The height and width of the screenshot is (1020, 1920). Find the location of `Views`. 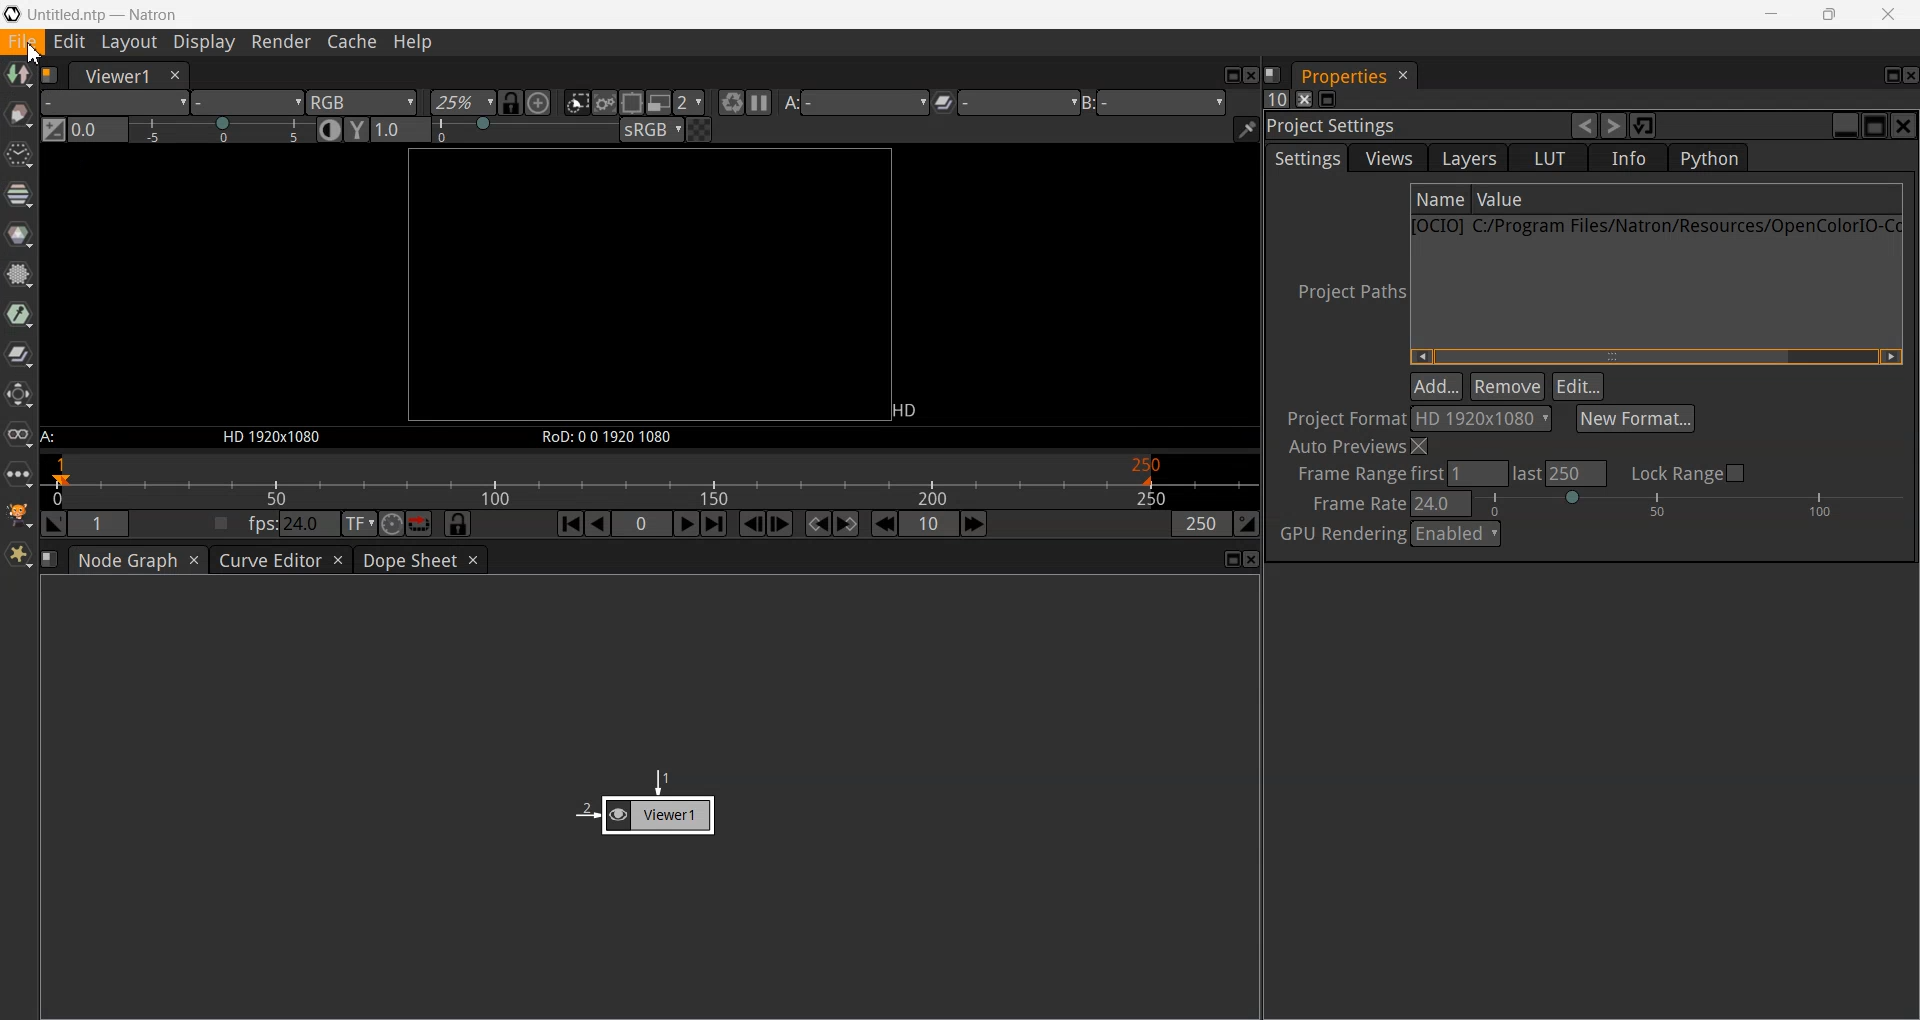

Views is located at coordinates (1386, 158).